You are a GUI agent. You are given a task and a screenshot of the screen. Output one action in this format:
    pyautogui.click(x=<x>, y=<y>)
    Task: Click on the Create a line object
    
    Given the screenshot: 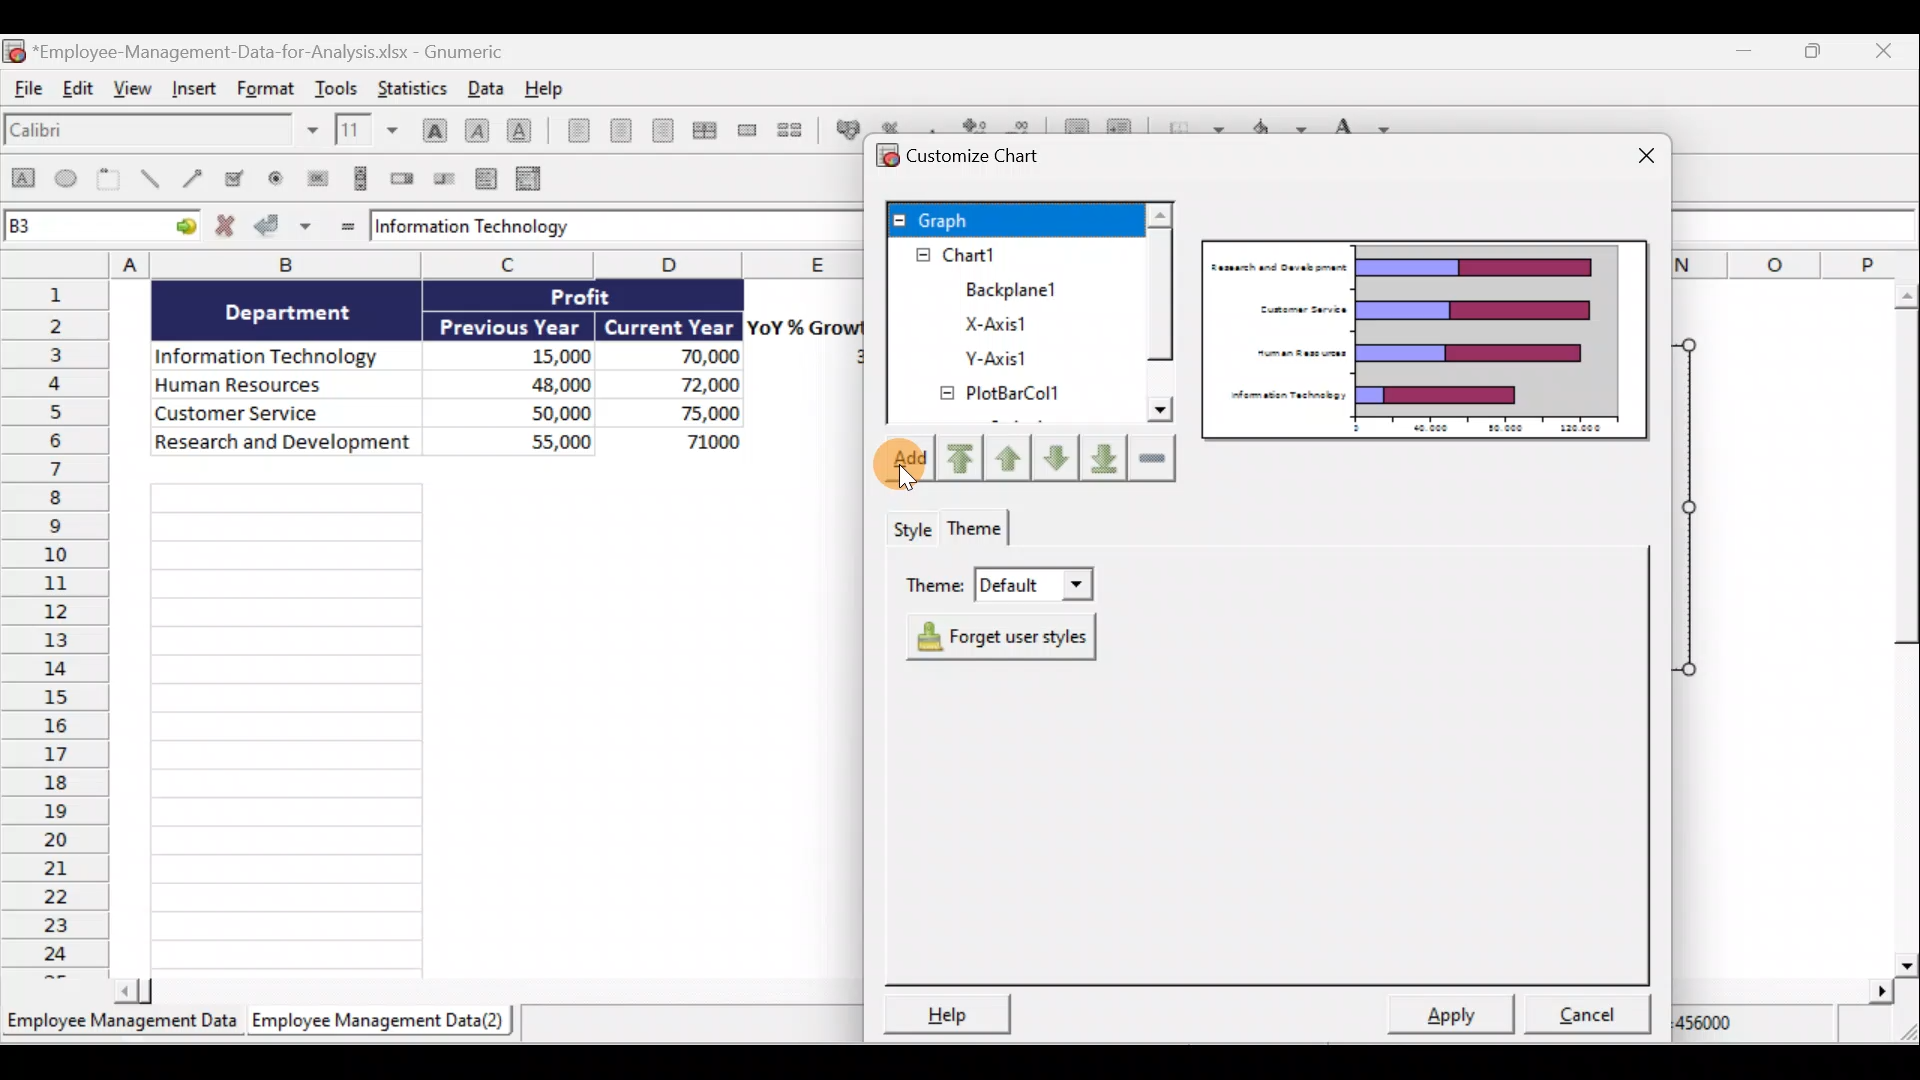 What is the action you would take?
    pyautogui.click(x=149, y=181)
    